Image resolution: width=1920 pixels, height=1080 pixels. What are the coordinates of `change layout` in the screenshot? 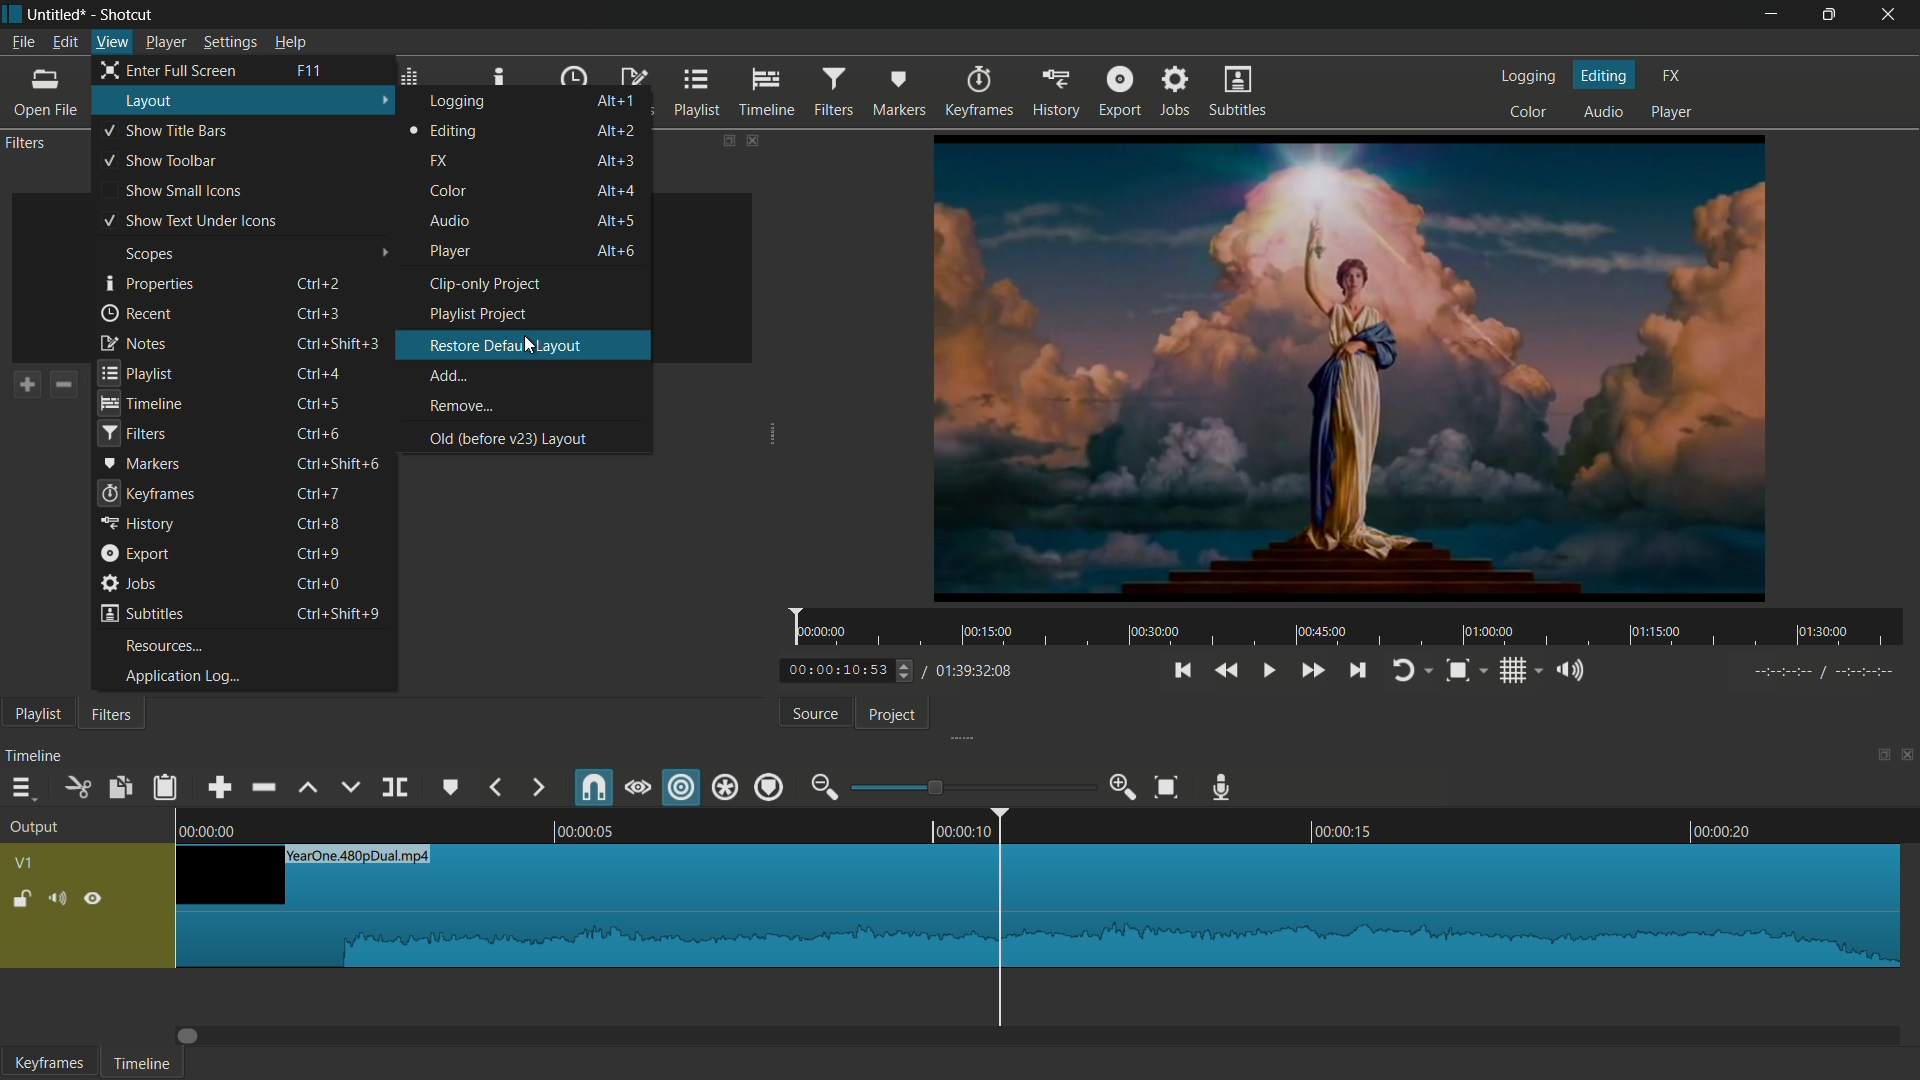 It's located at (721, 138).